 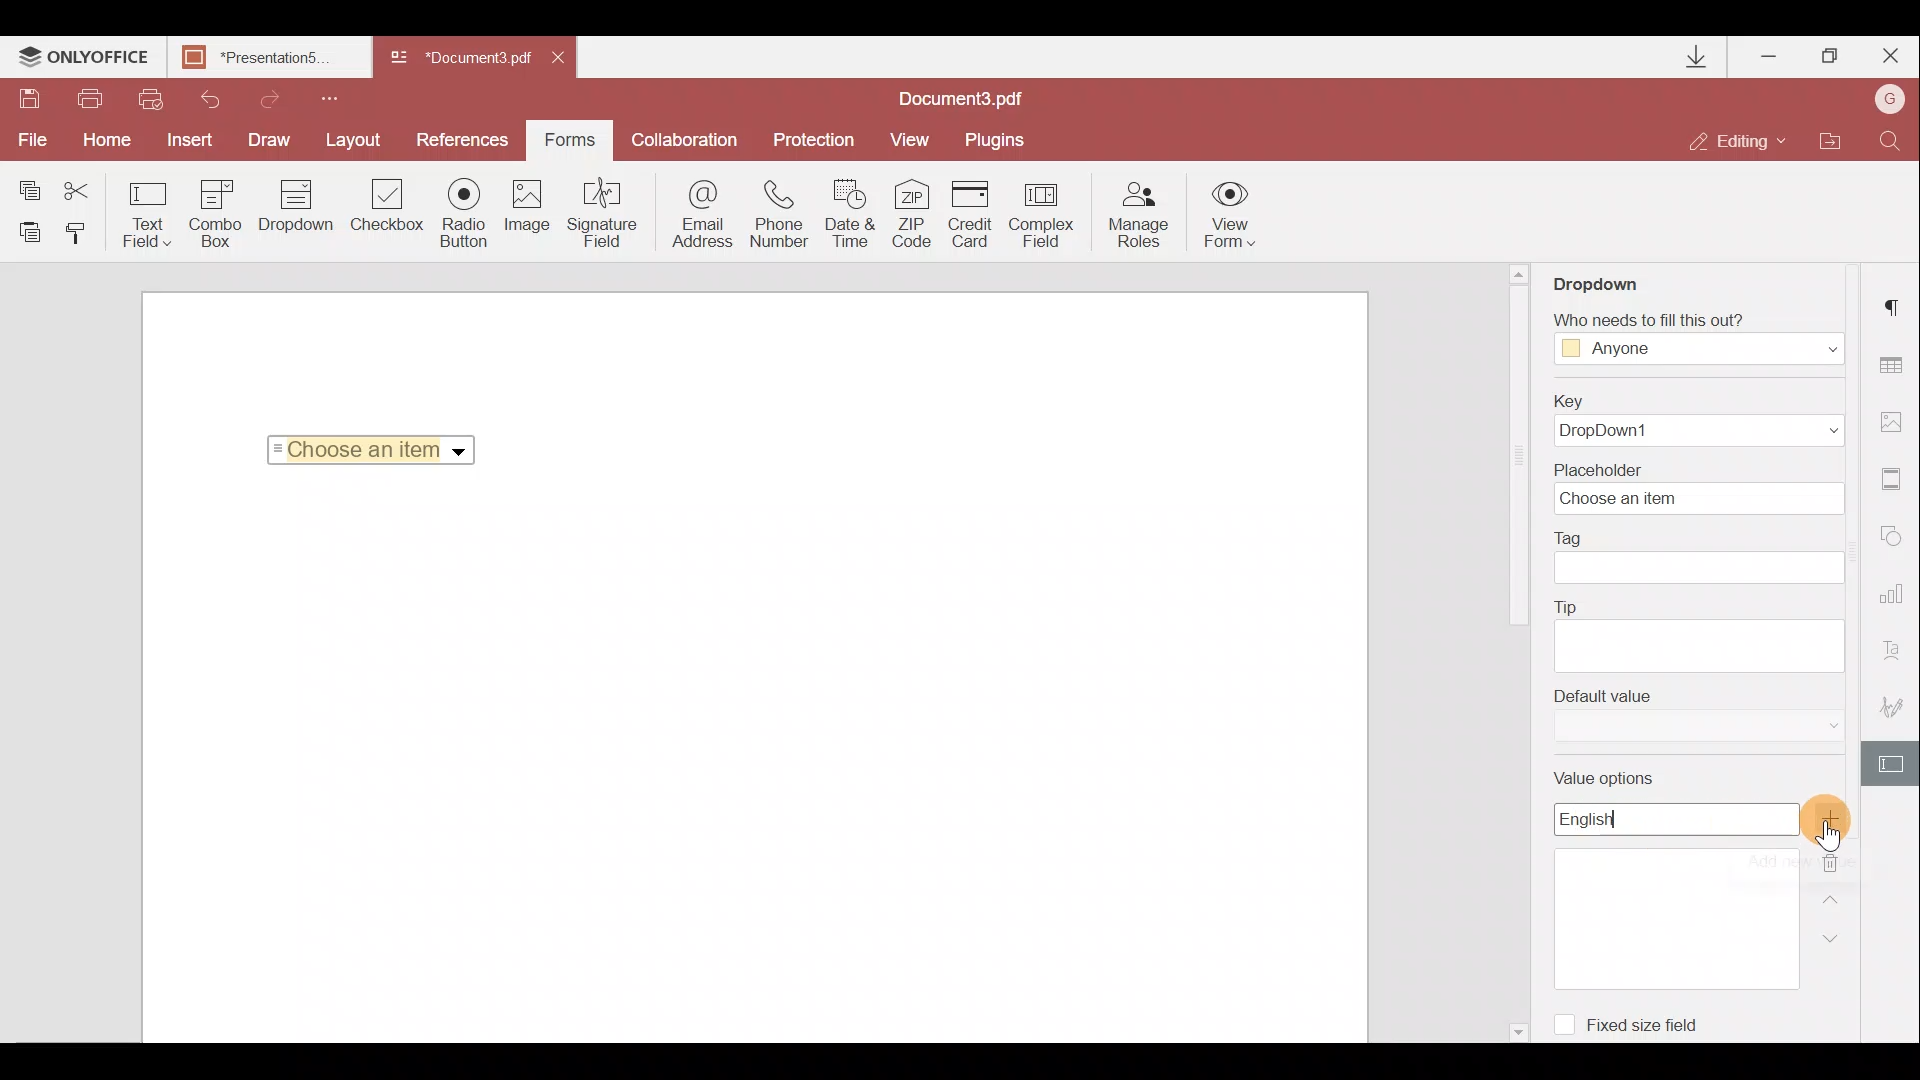 I want to click on Document3.pdf, so click(x=985, y=98).